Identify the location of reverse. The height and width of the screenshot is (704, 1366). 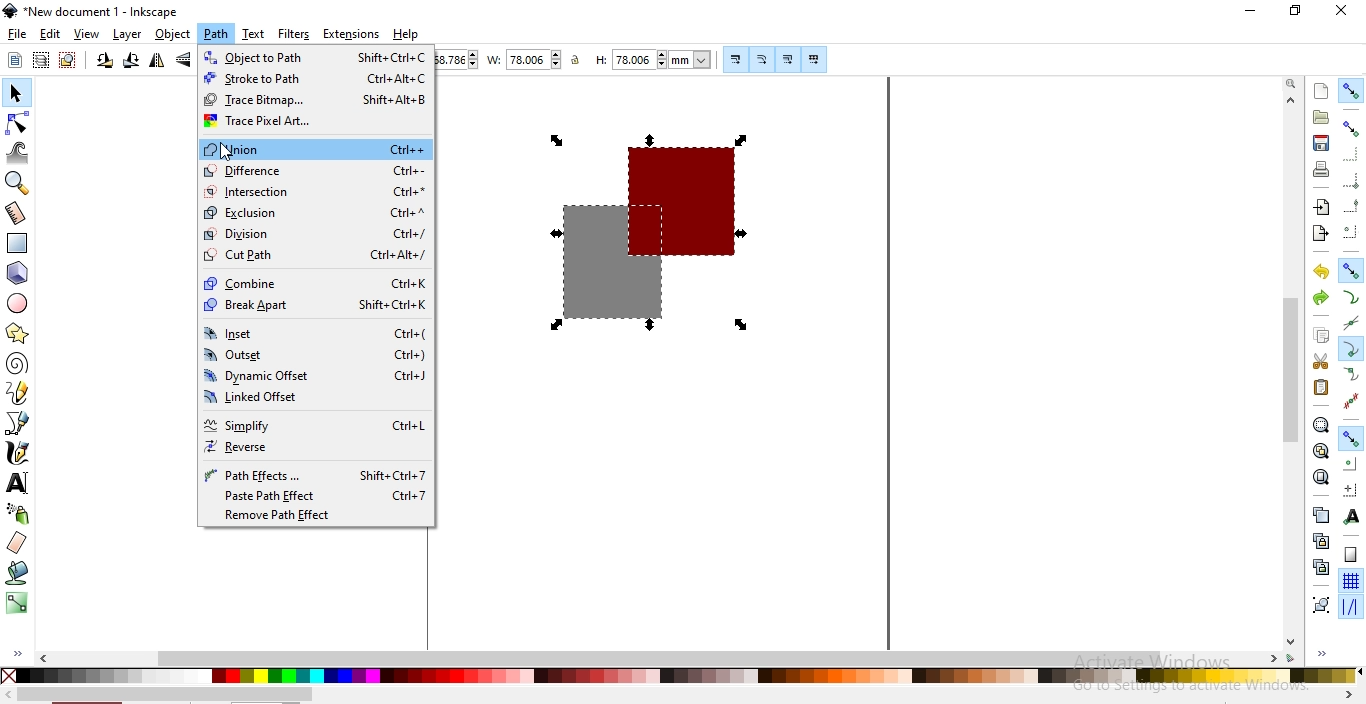
(316, 448).